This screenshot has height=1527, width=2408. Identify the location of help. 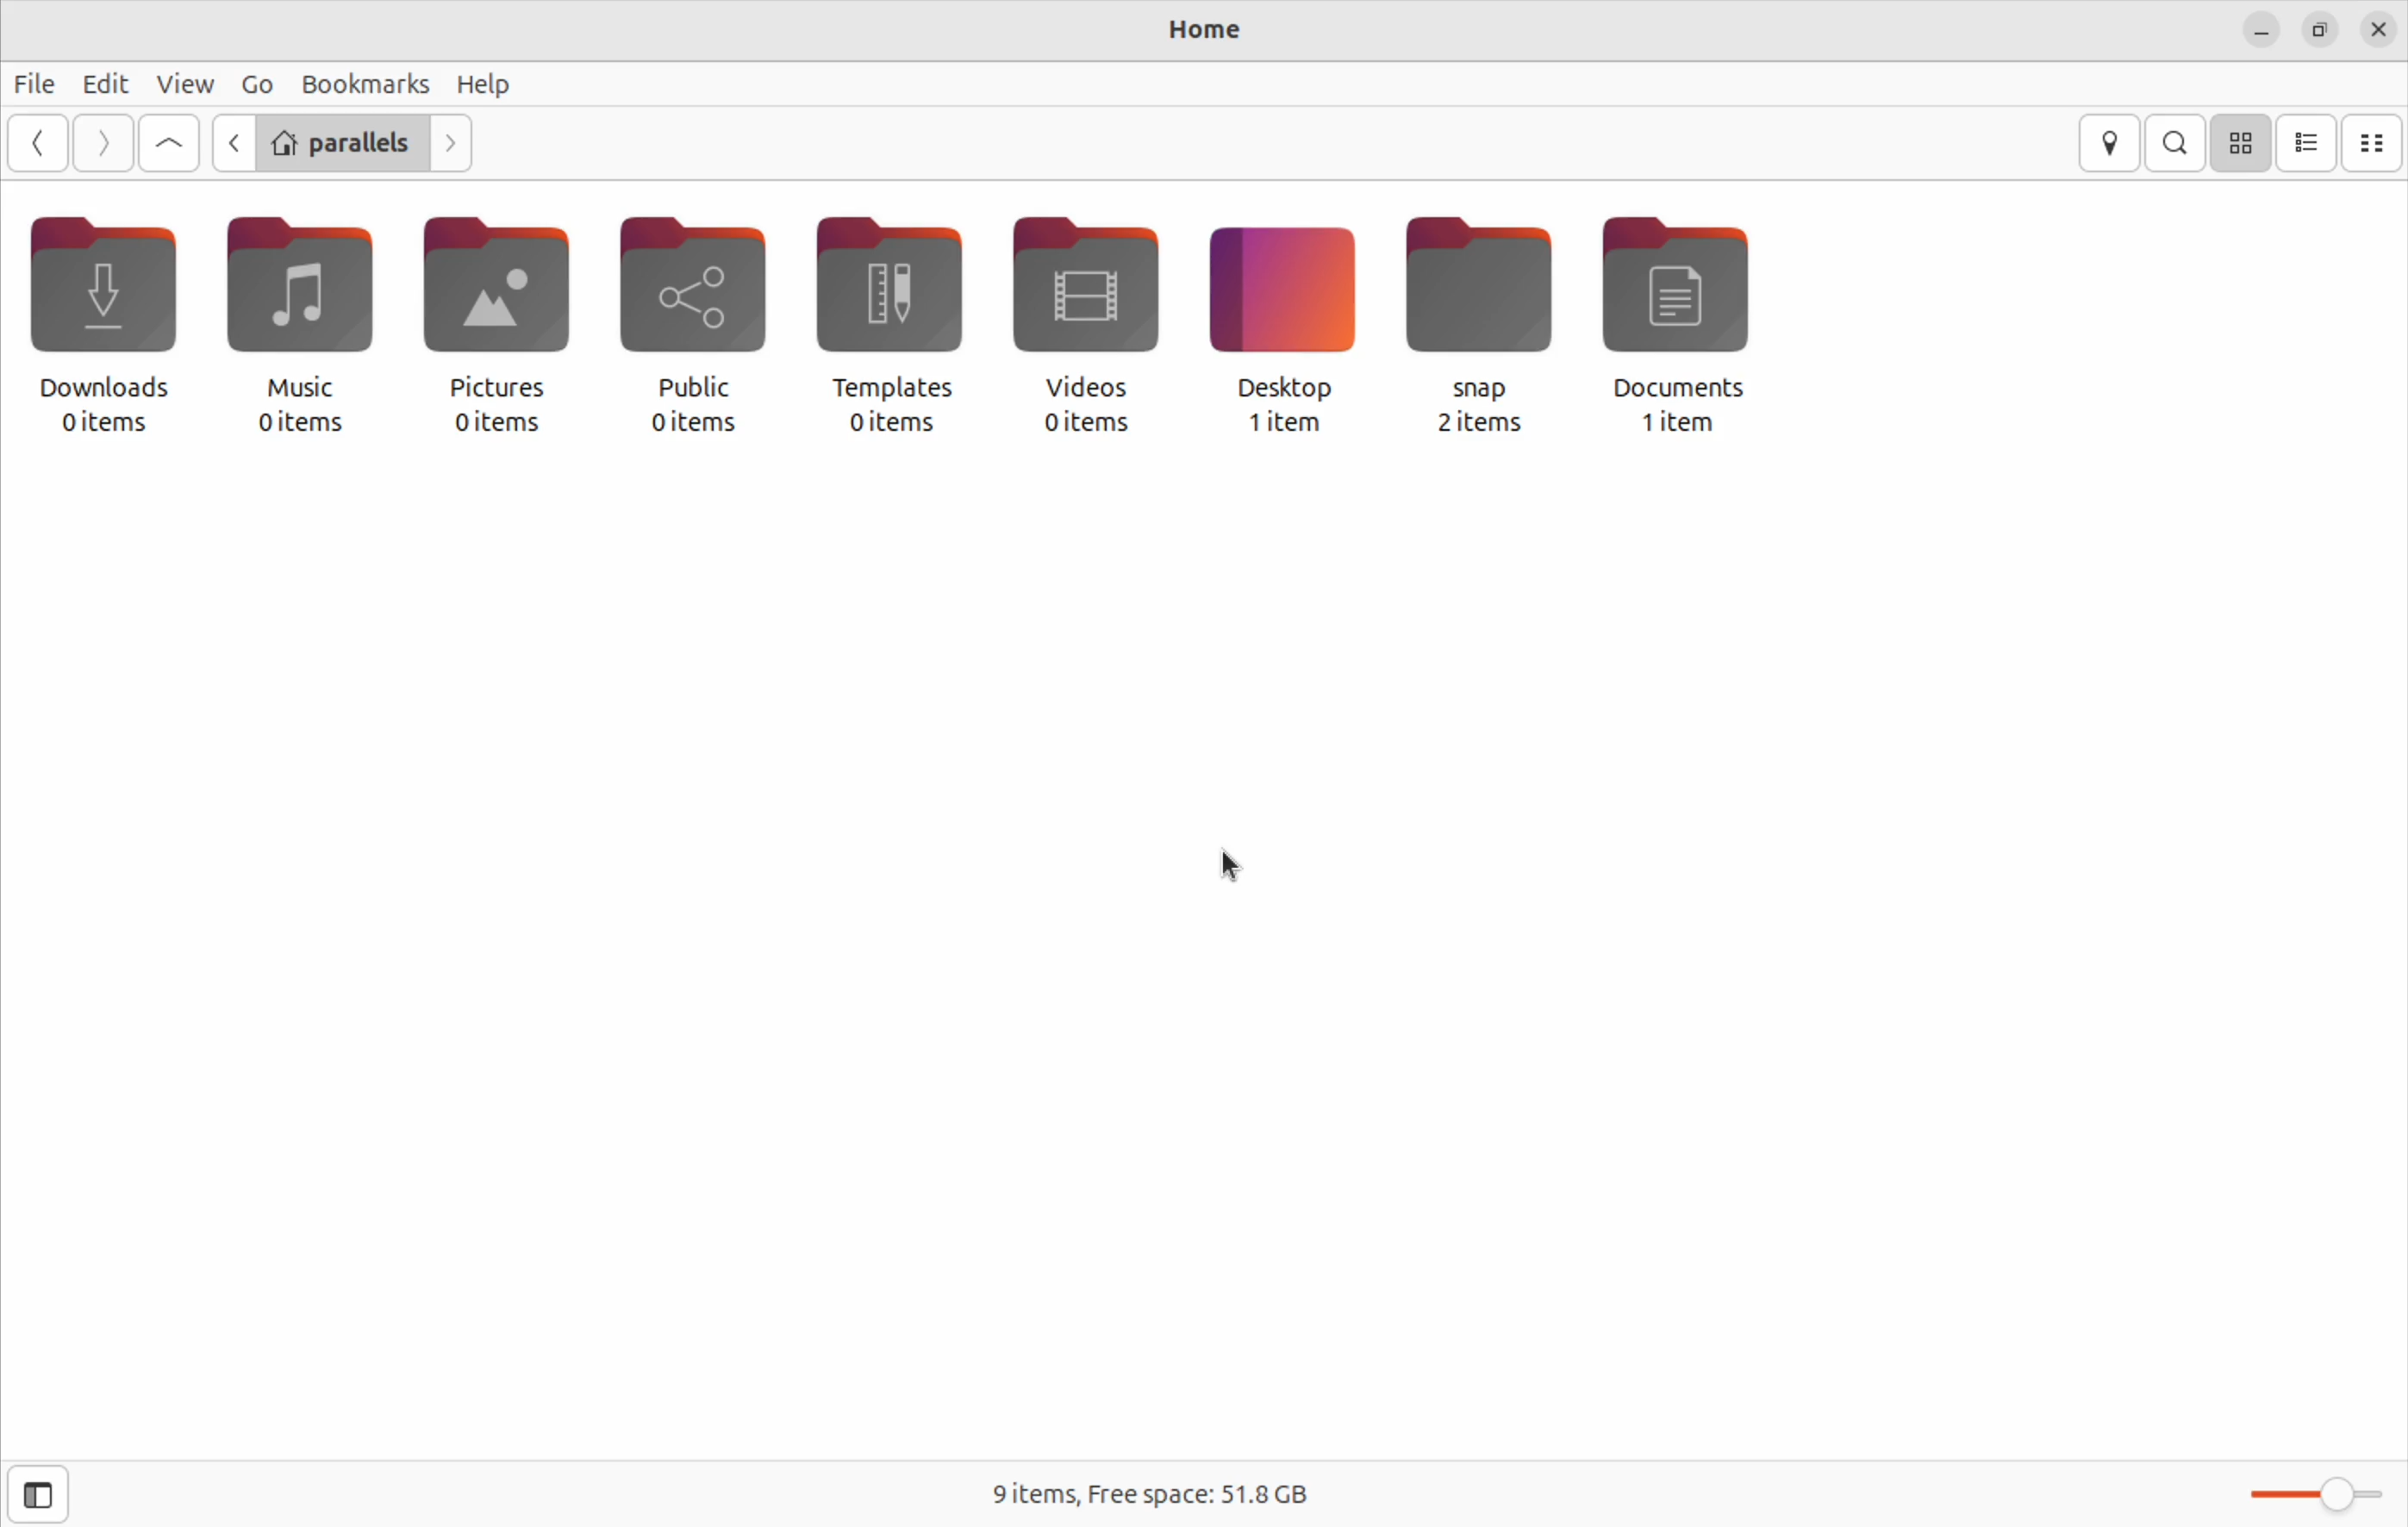
(487, 87).